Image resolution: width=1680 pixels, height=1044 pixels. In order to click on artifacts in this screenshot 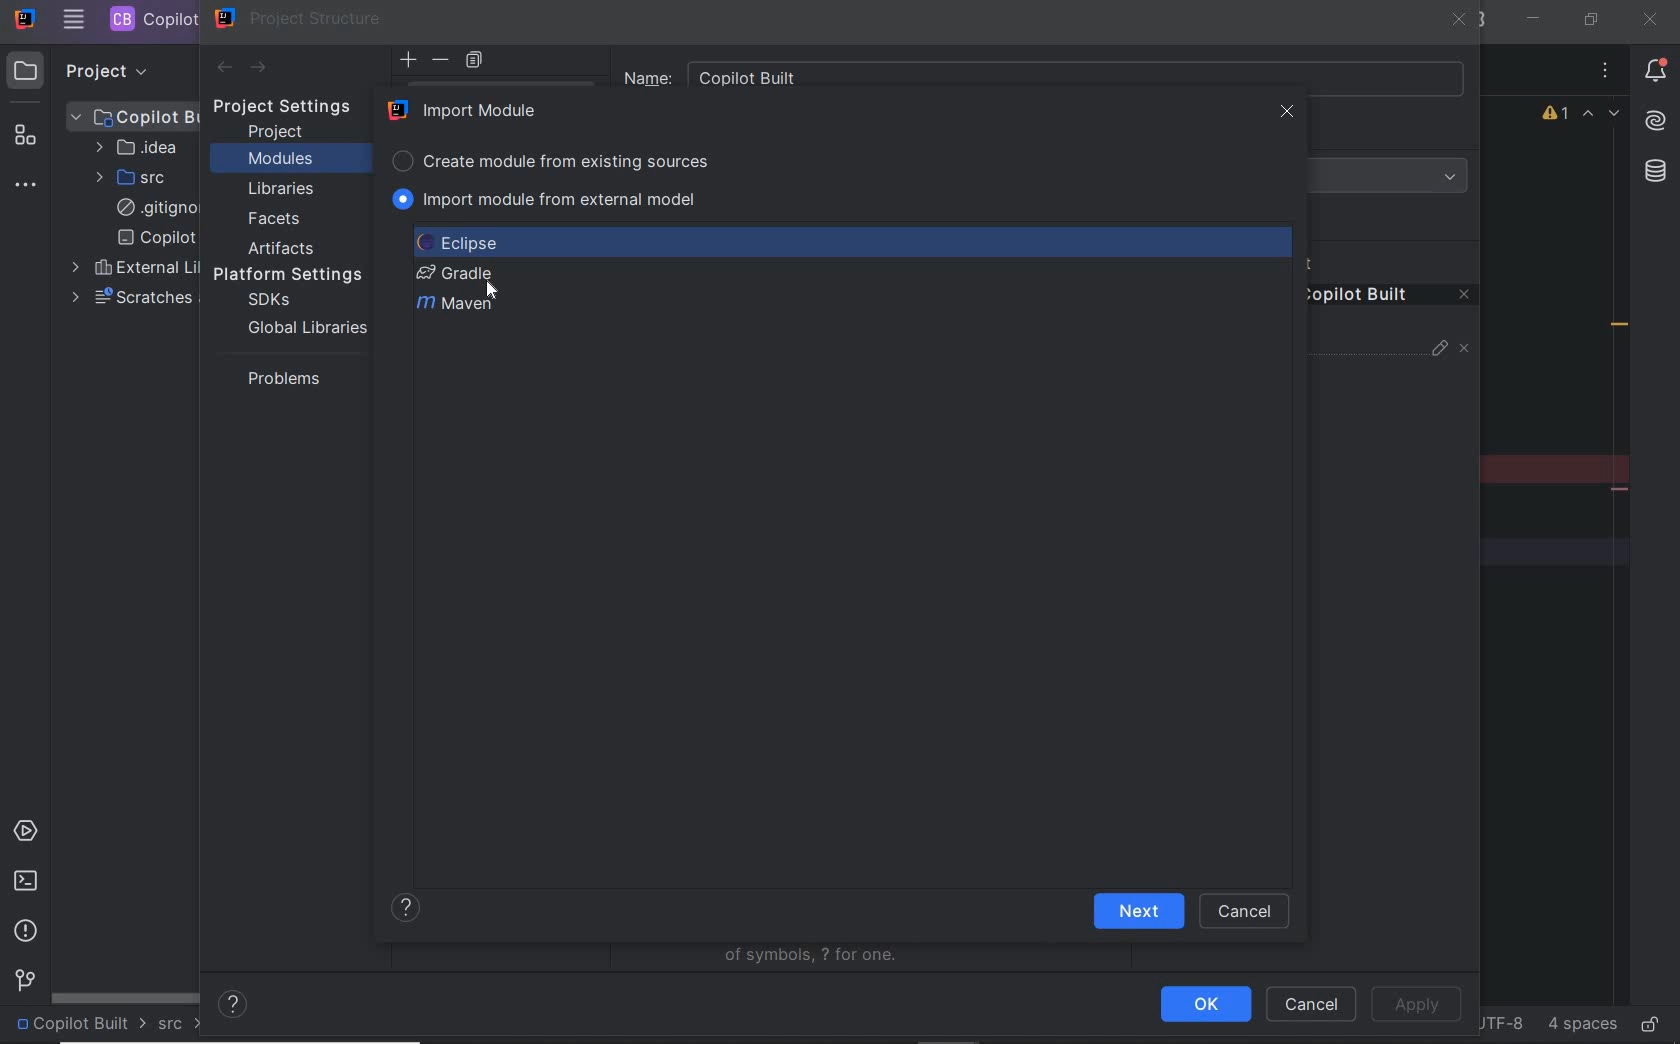, I will do `click(286, 248)`.